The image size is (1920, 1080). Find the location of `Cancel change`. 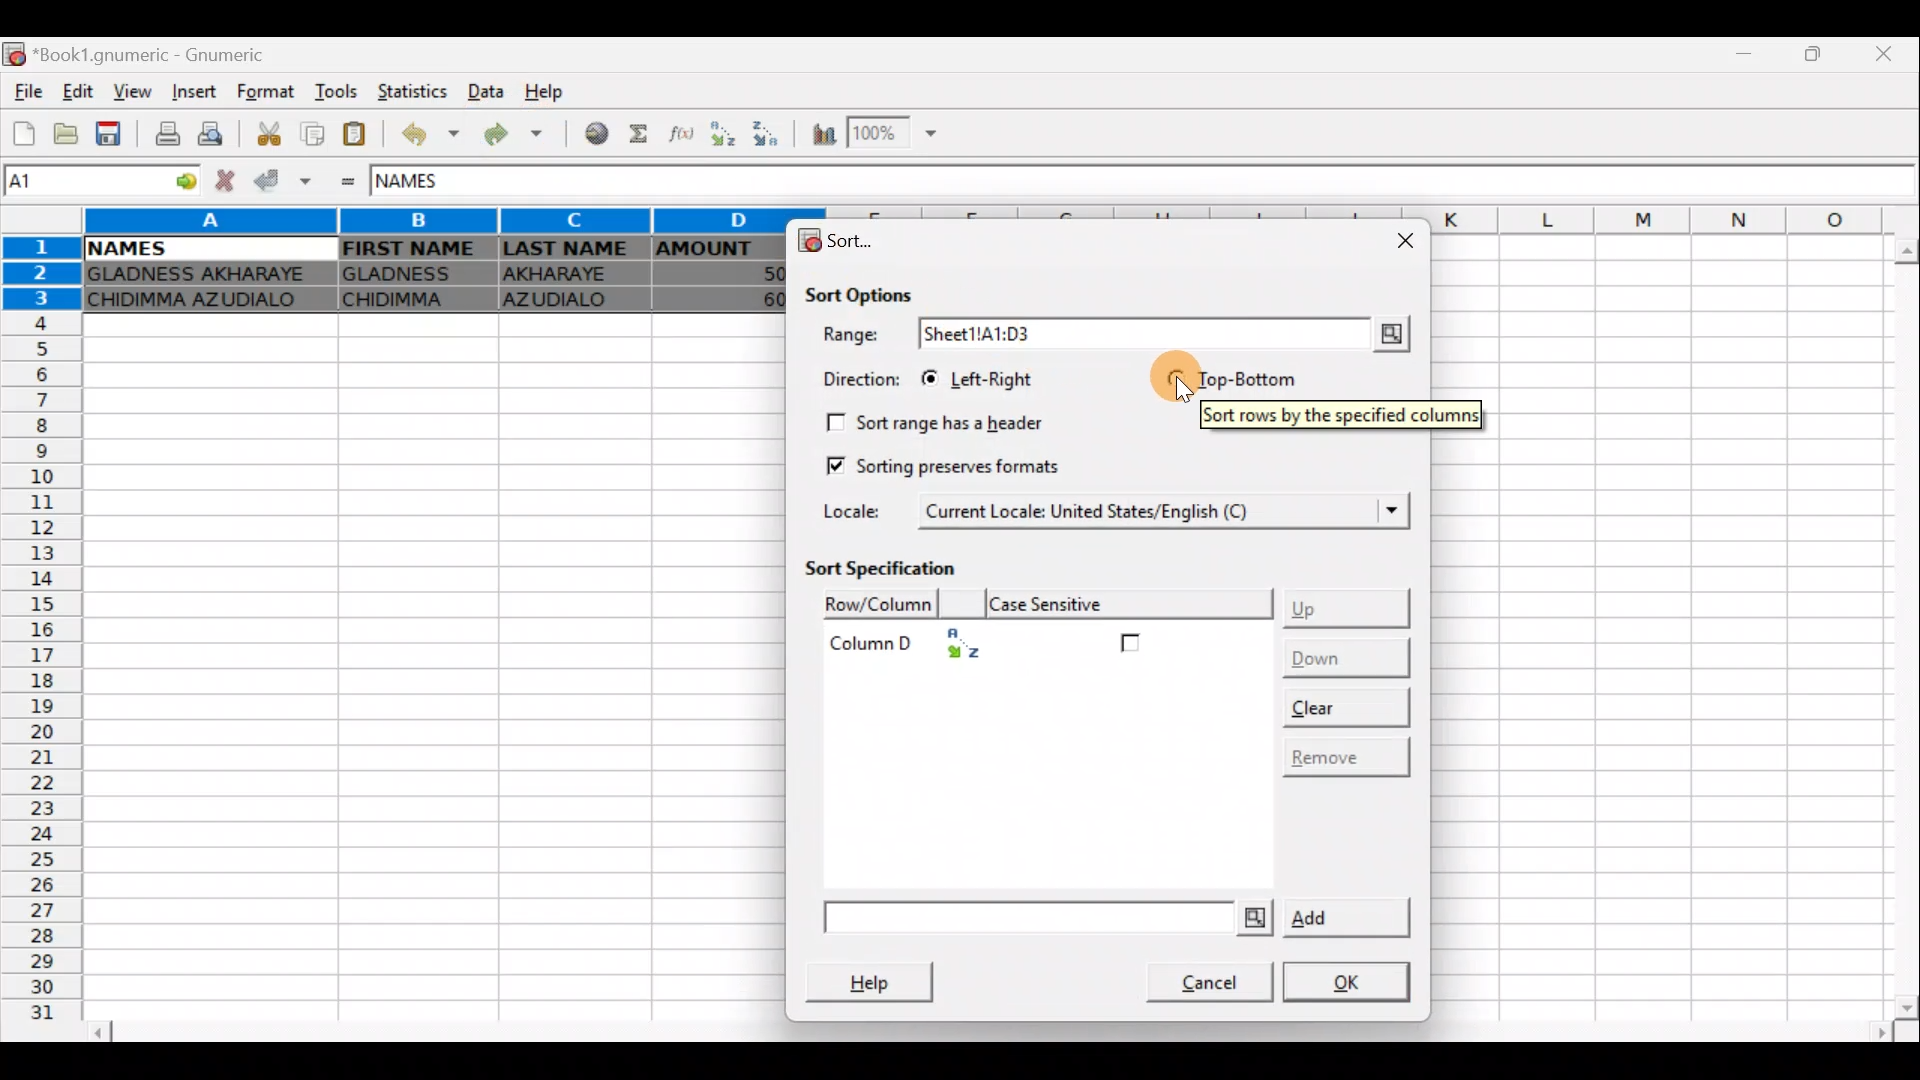

Cancel change is located at coordinates (222, 182).